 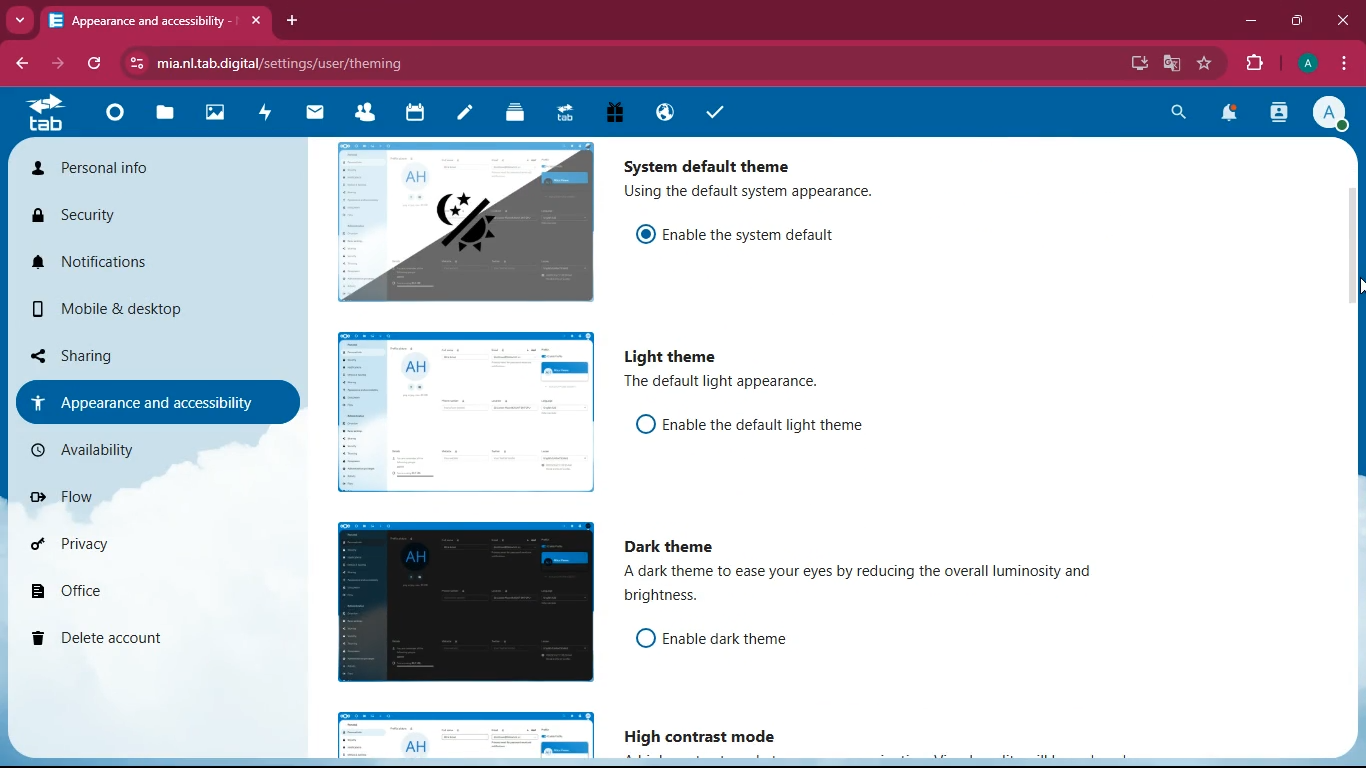 I want to click on tab, so click(x=44, y=113).